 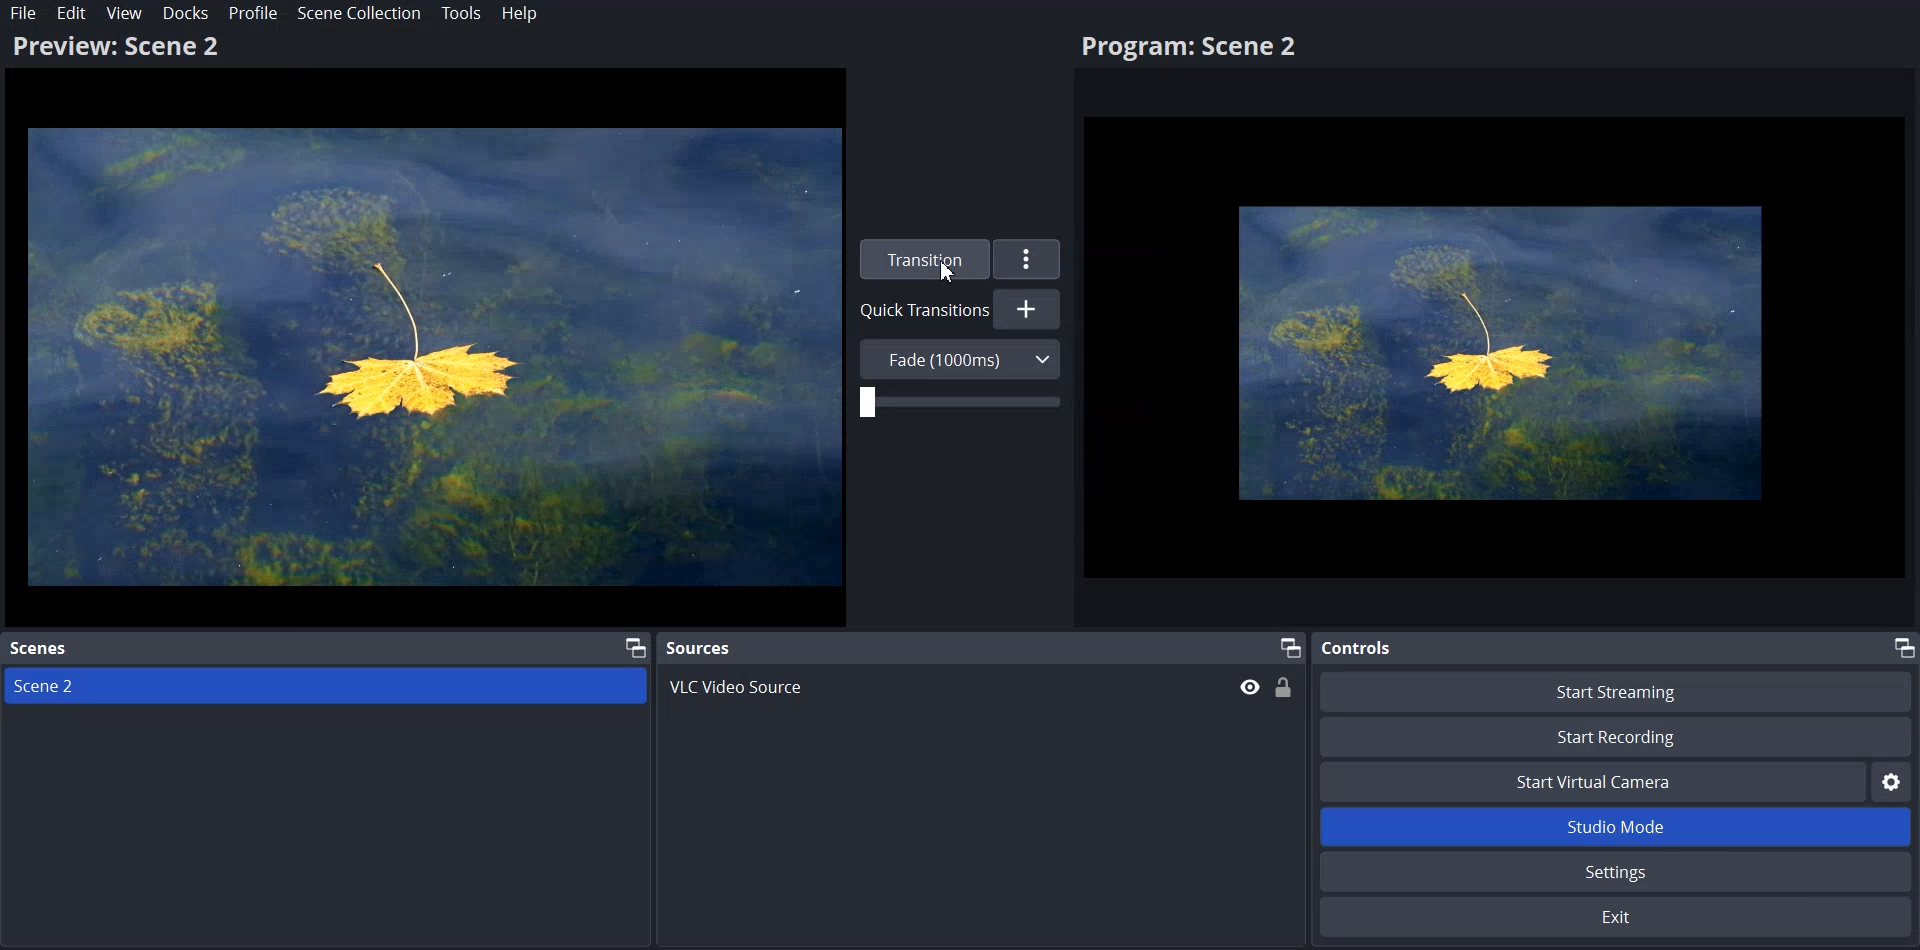 What do you see at coordinates (1619, 827) in the screenshot?
I see `Studio Mode` at bounding box center [1619, 827].